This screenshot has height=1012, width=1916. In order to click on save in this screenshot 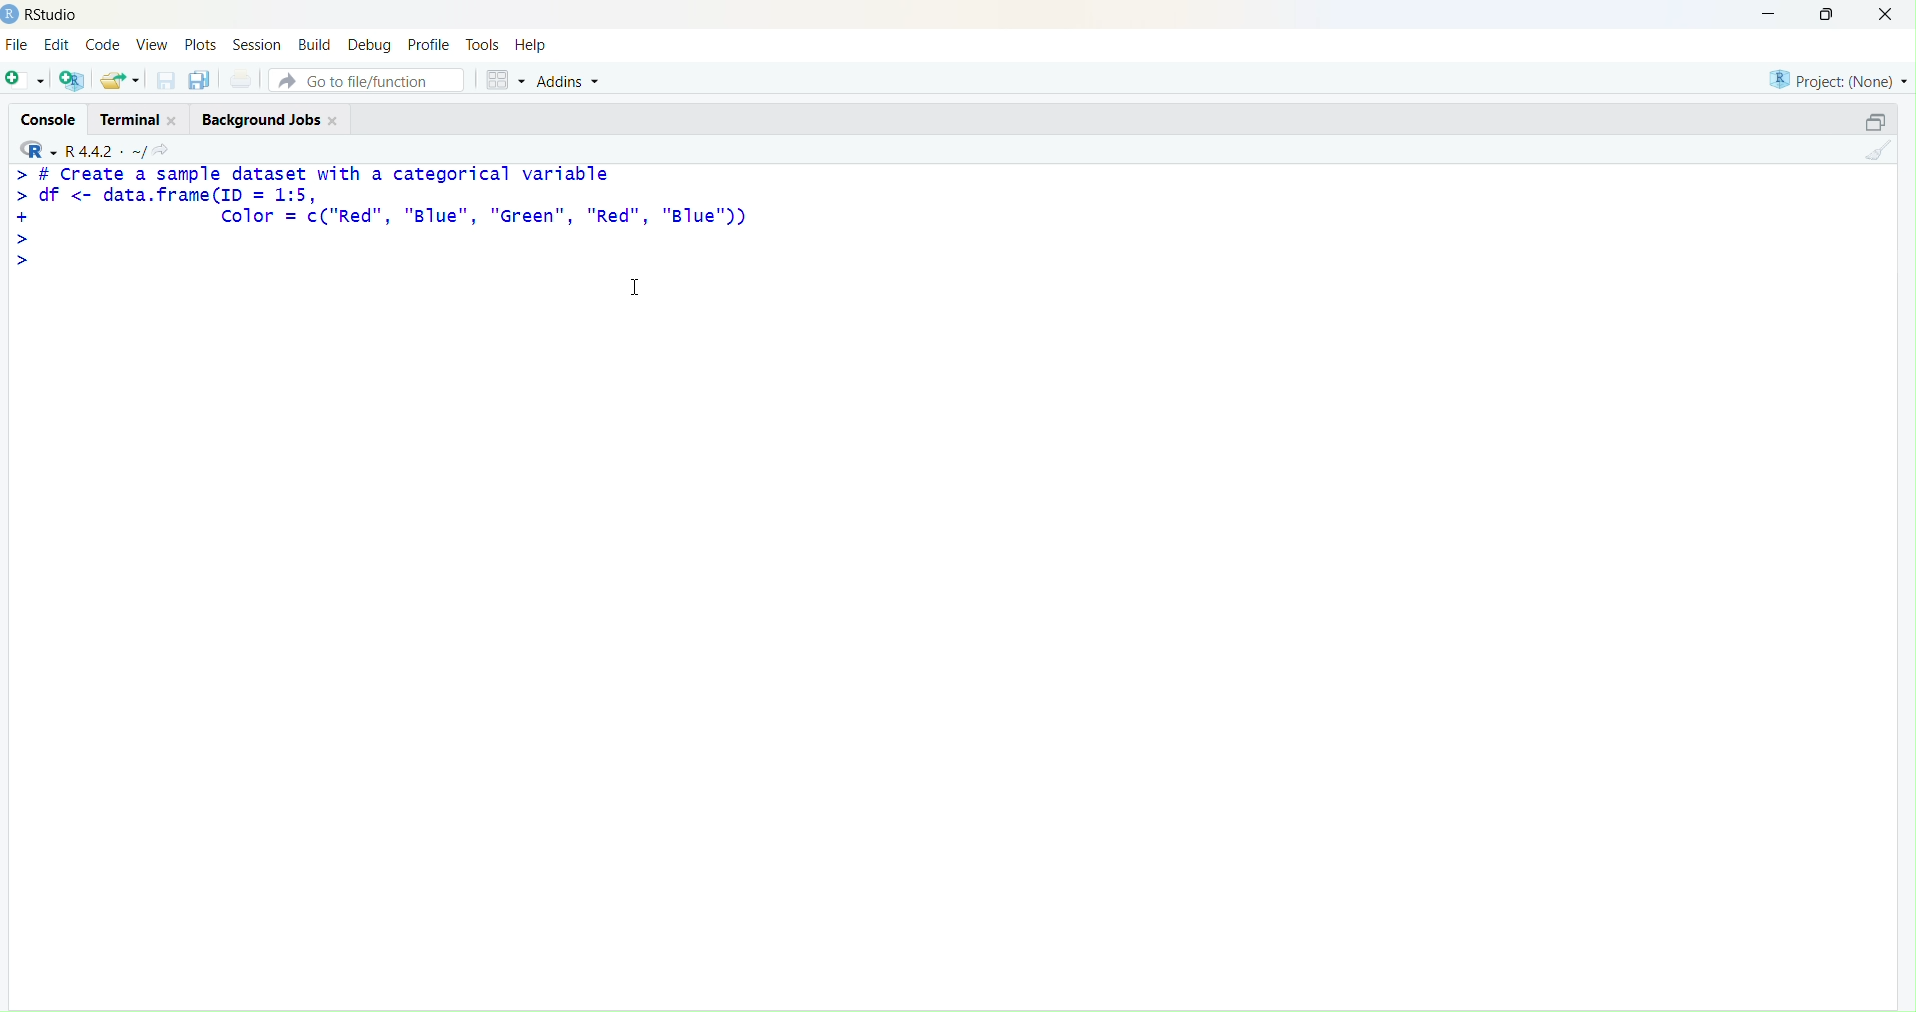, I will do `click(168, 80)`.